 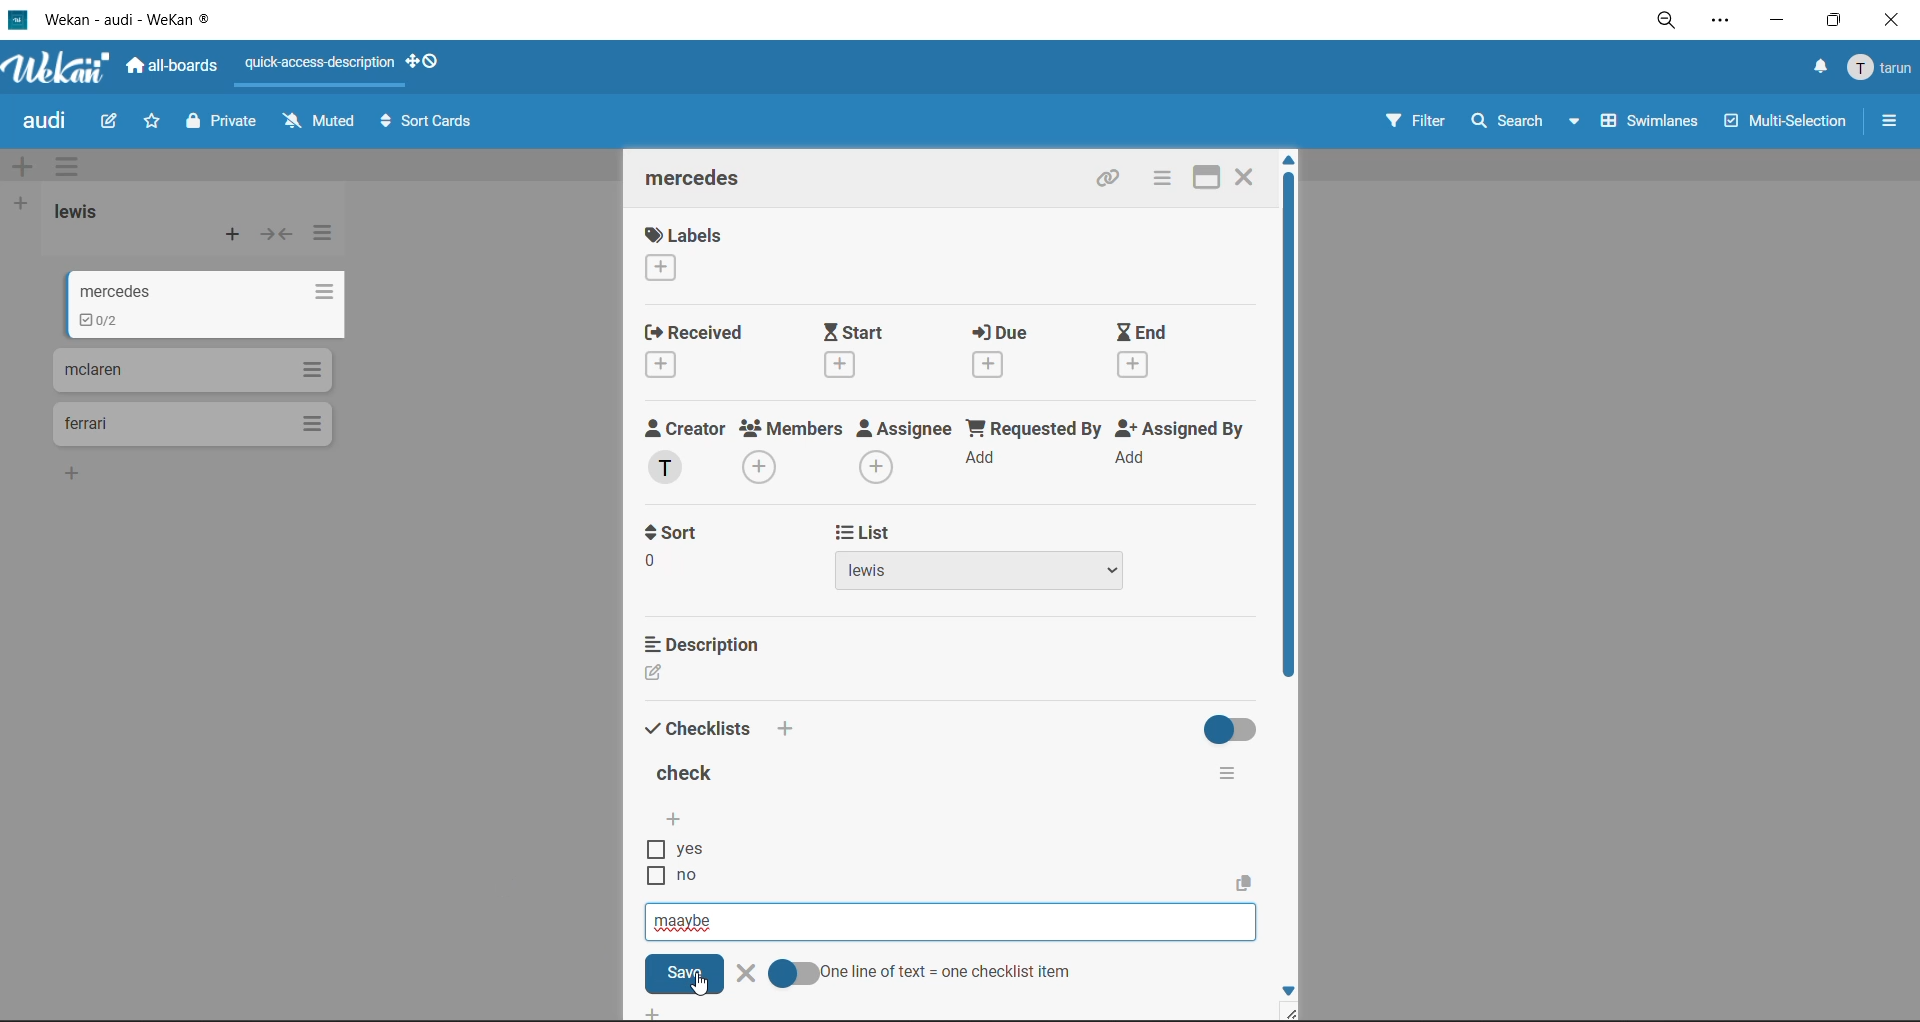 I want to click on 0, so click(x=650, y=562).